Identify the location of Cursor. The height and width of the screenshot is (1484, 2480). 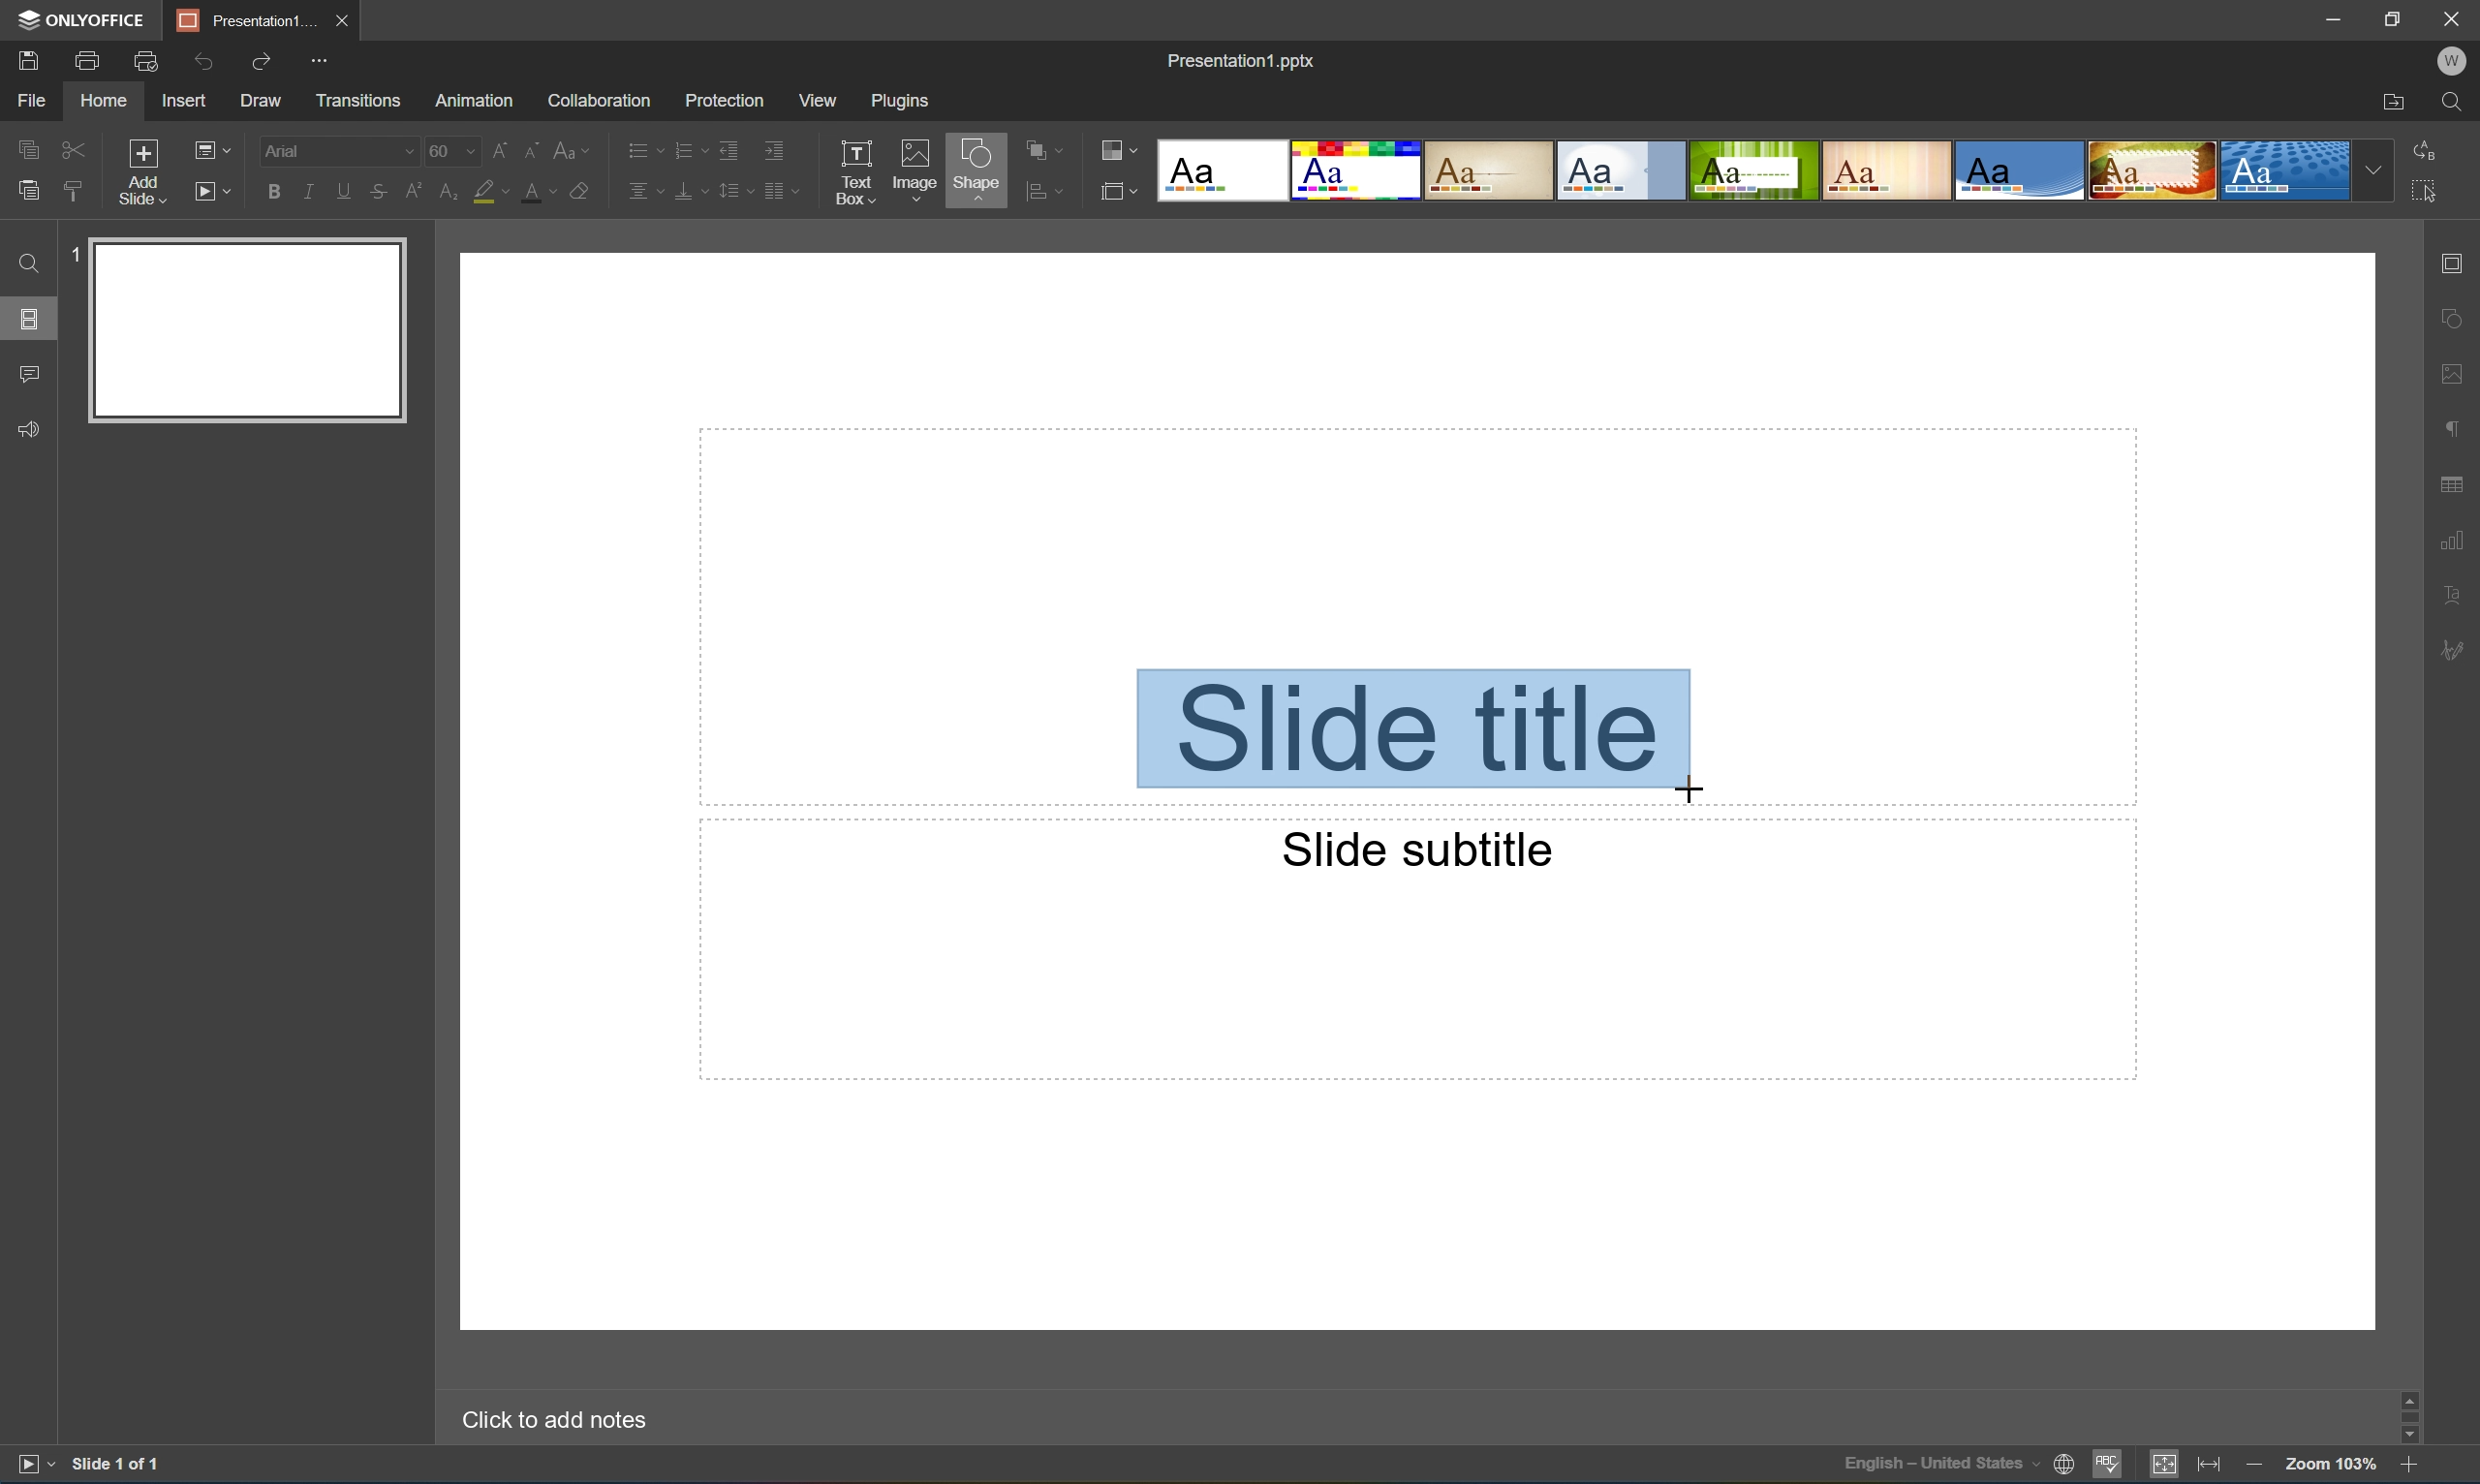
(1685, 787).